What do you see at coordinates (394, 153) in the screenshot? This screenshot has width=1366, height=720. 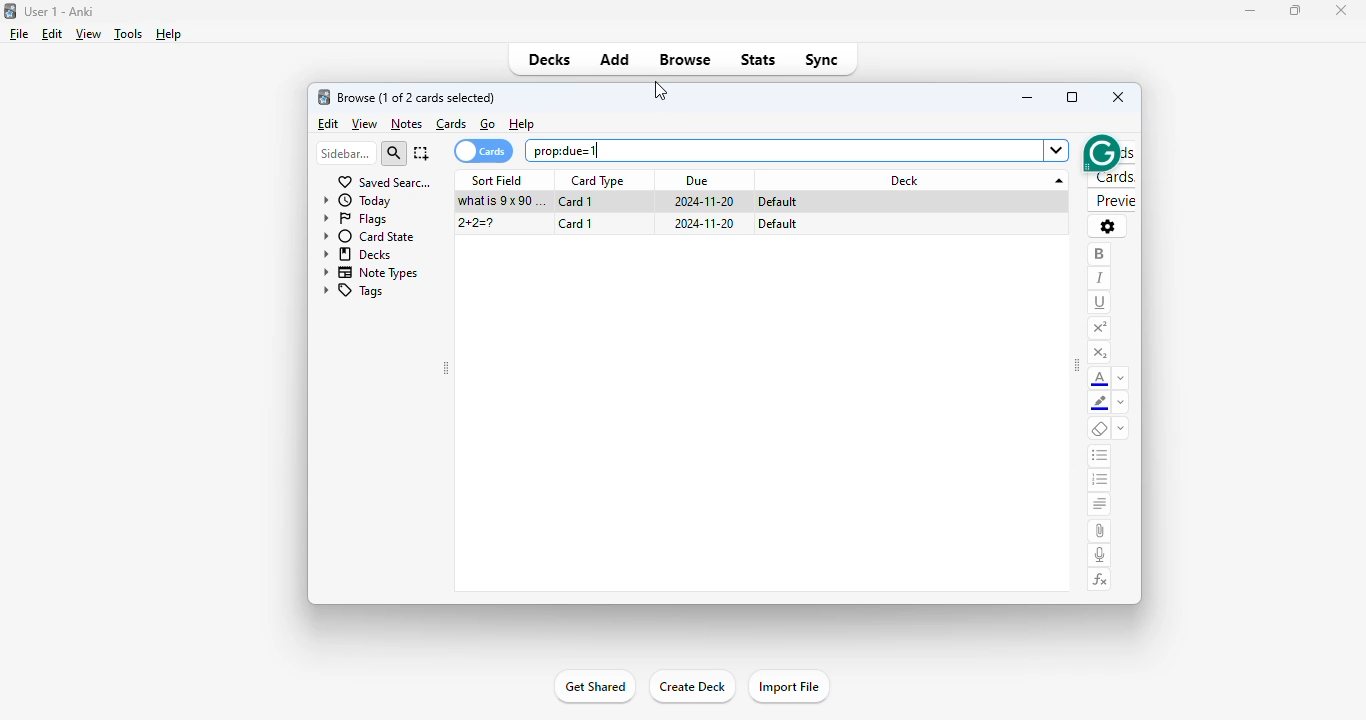 I see `search` at bounding box center [394, 153].